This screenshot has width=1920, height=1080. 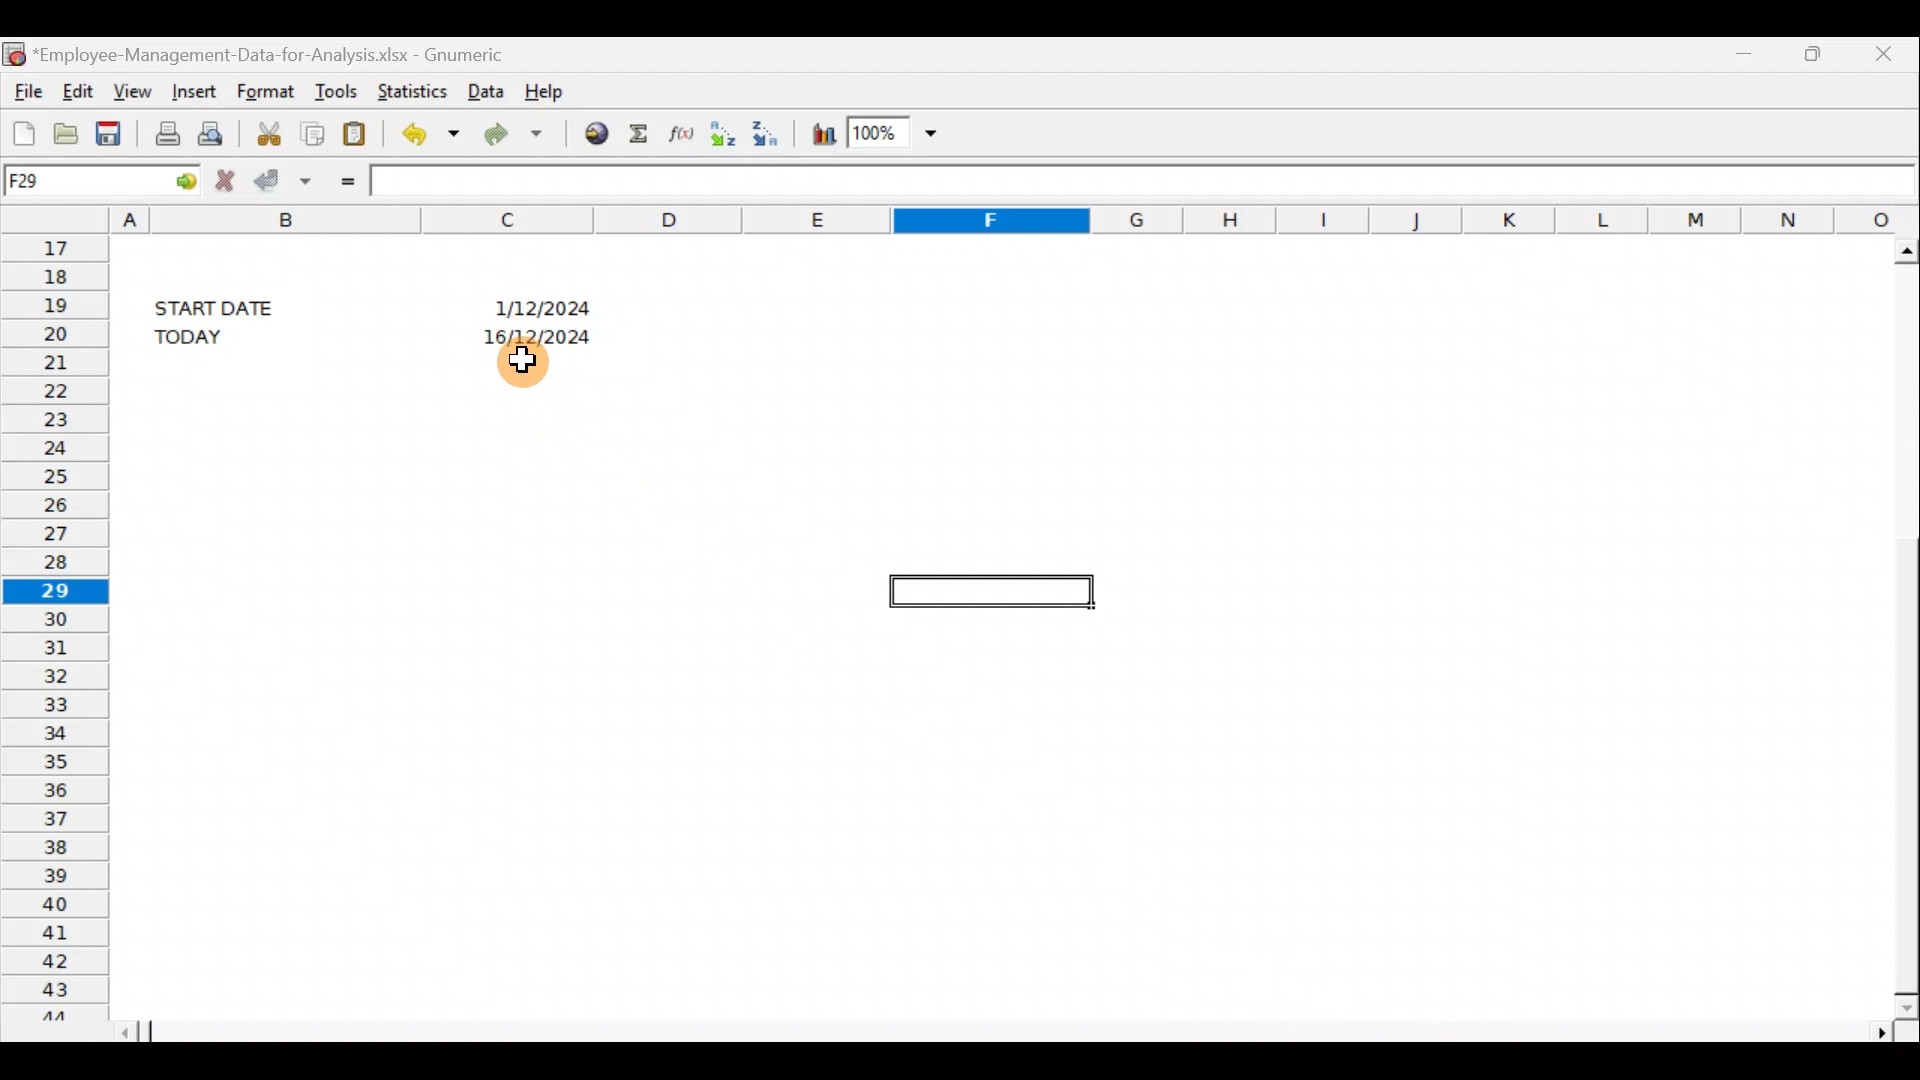 What do you see at coordinates (770, 133) in the screenshot?
I see `Sort in descending order` at bounding box center [770, 133].